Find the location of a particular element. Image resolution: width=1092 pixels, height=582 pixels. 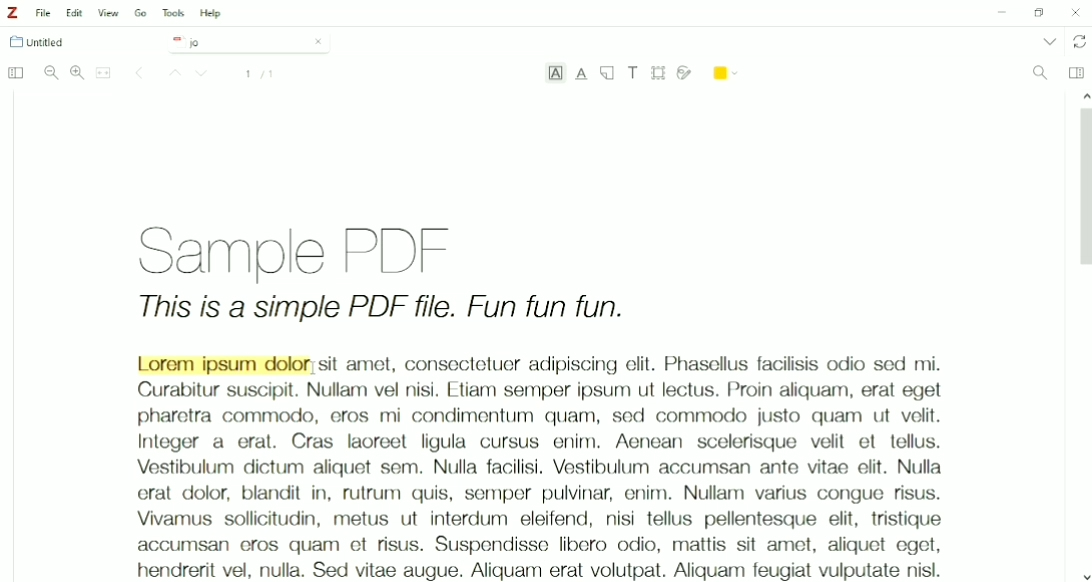

Add Text is located at coordinates (634, 72).